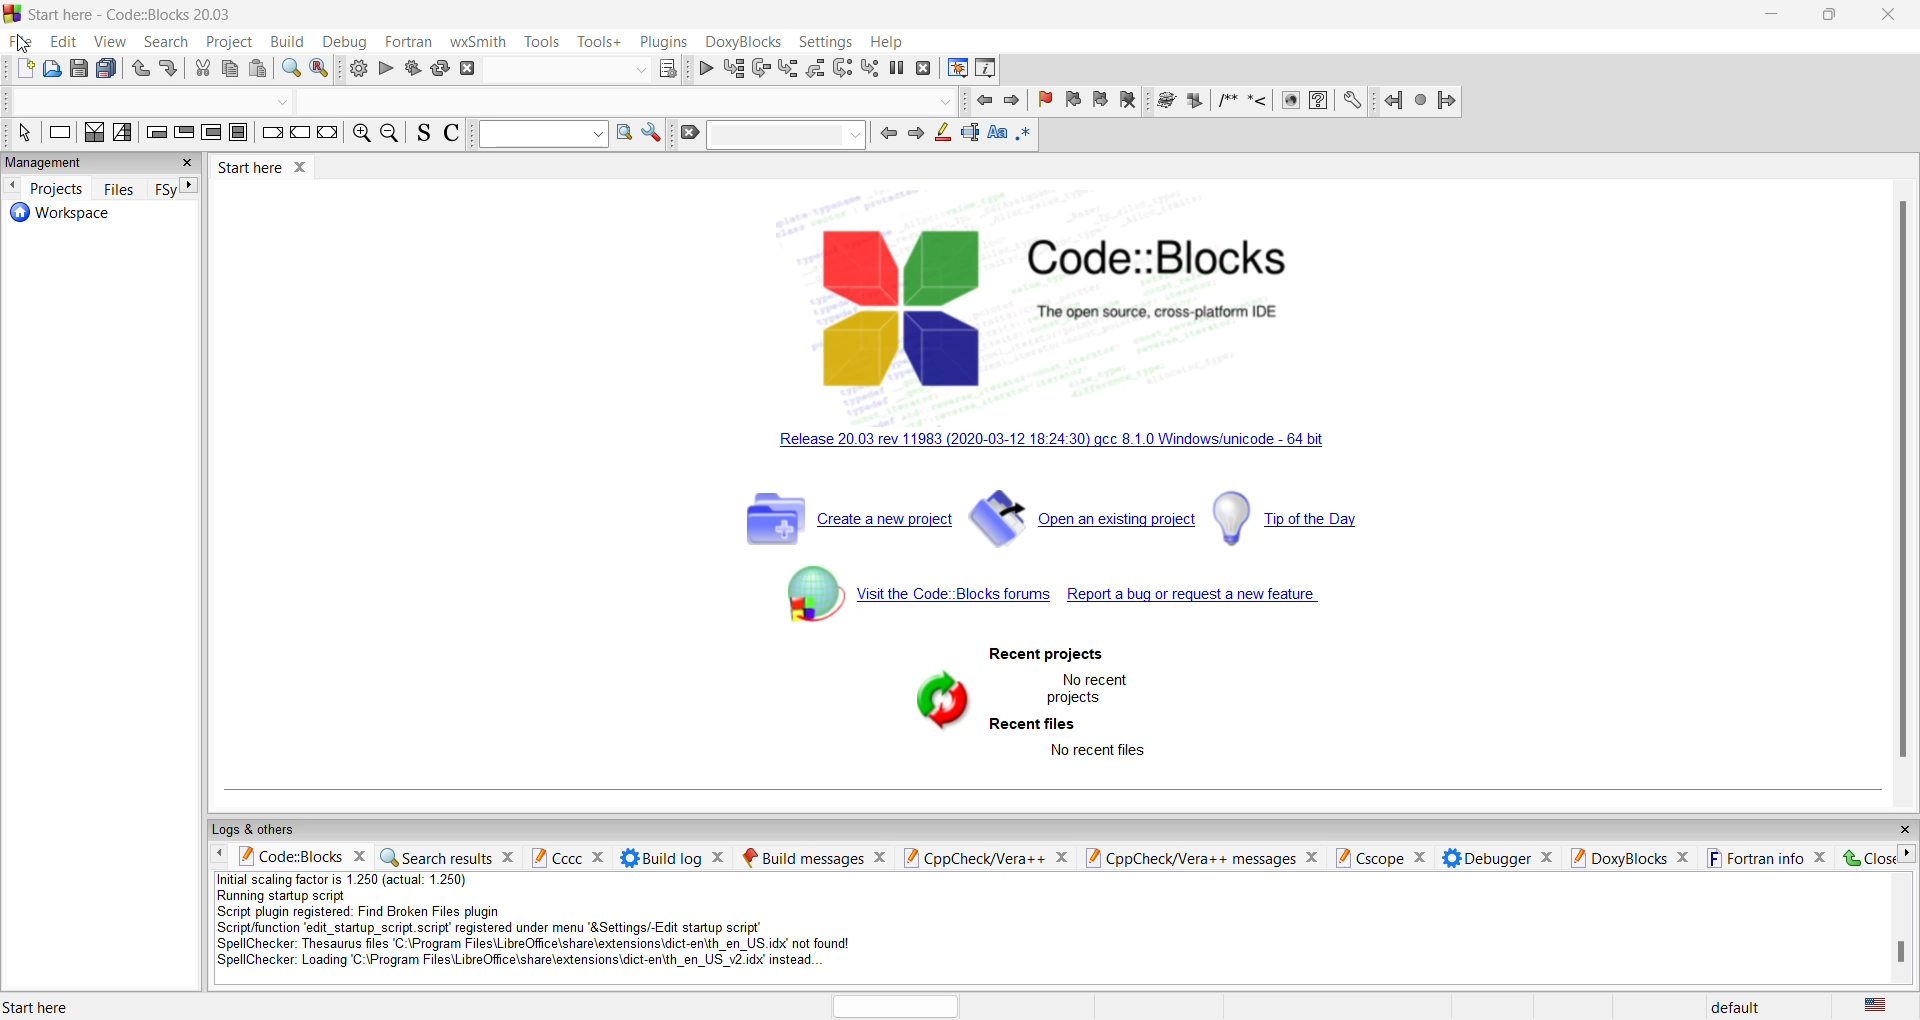 This screenshot has width=1920, height=1020. Describe the element at coordinates (934, 700) in the screenshot. I see `refresh` at that location.